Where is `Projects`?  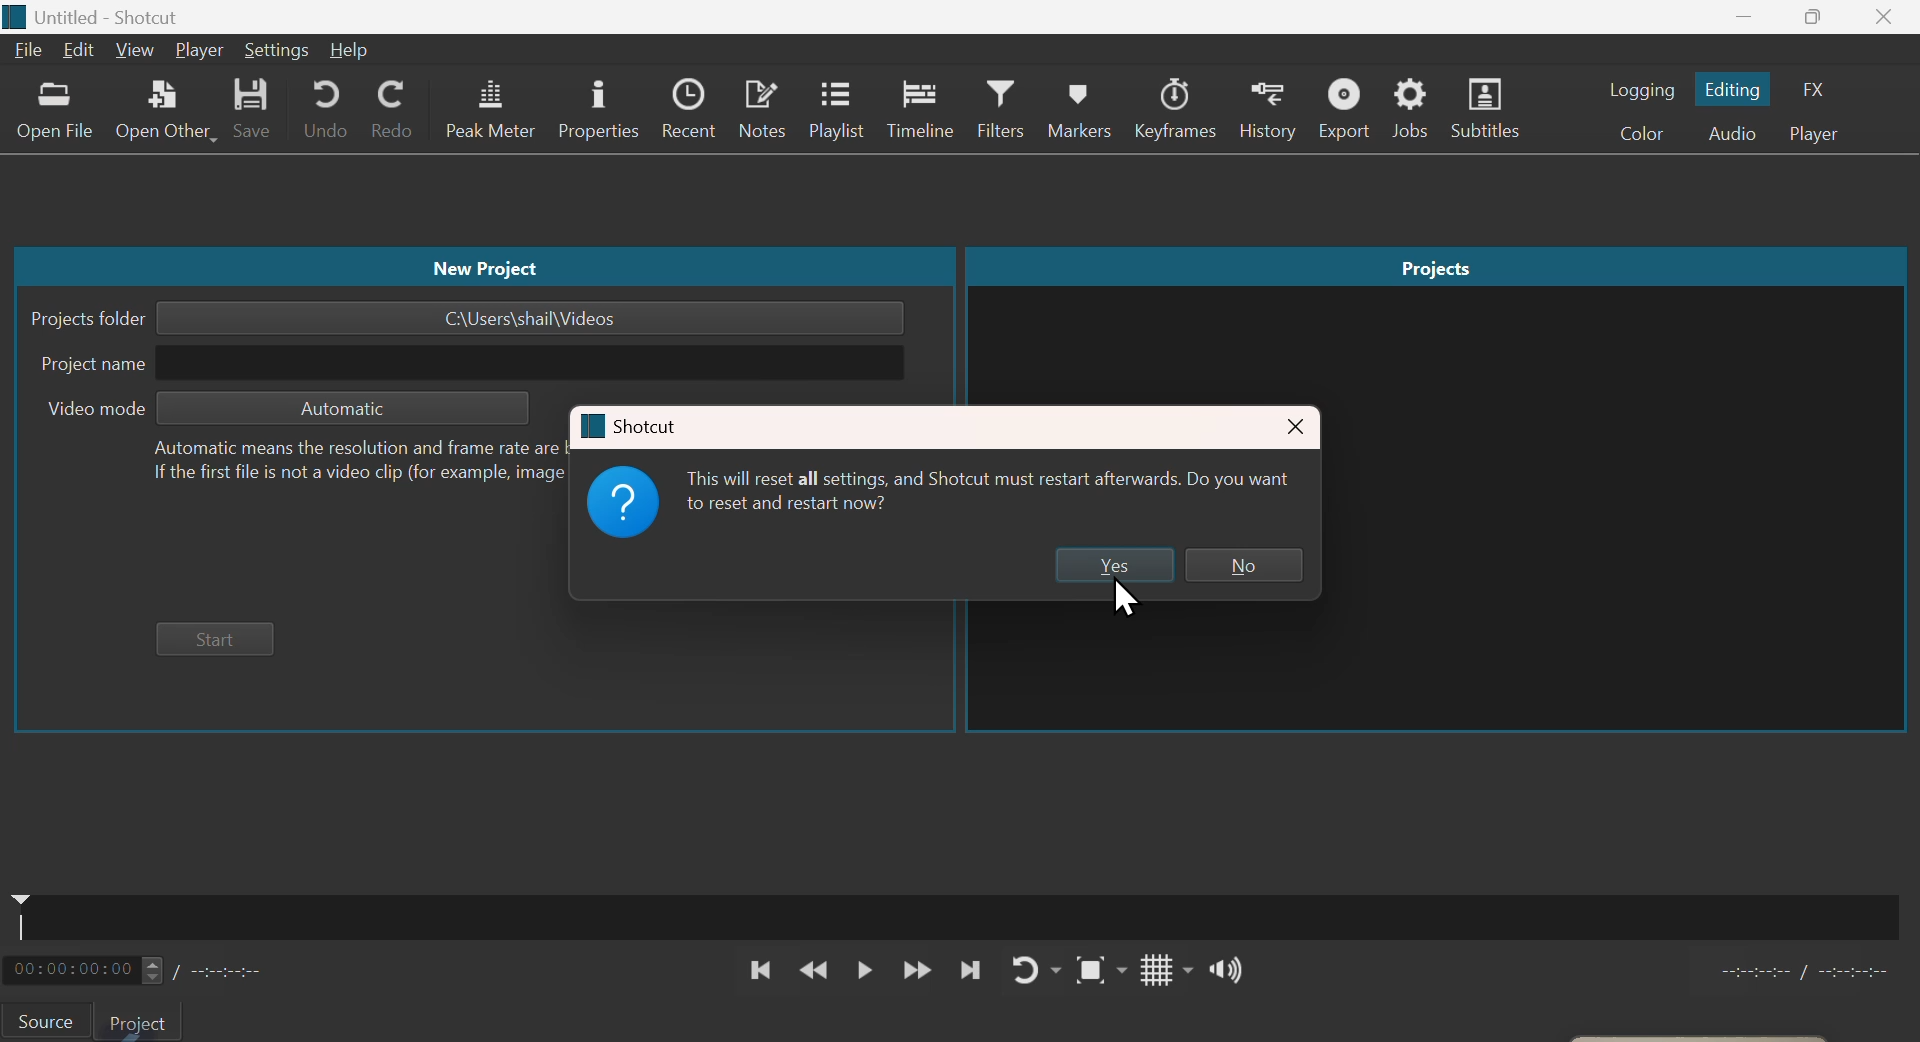
Projects is located at coordinates (1436, 265).